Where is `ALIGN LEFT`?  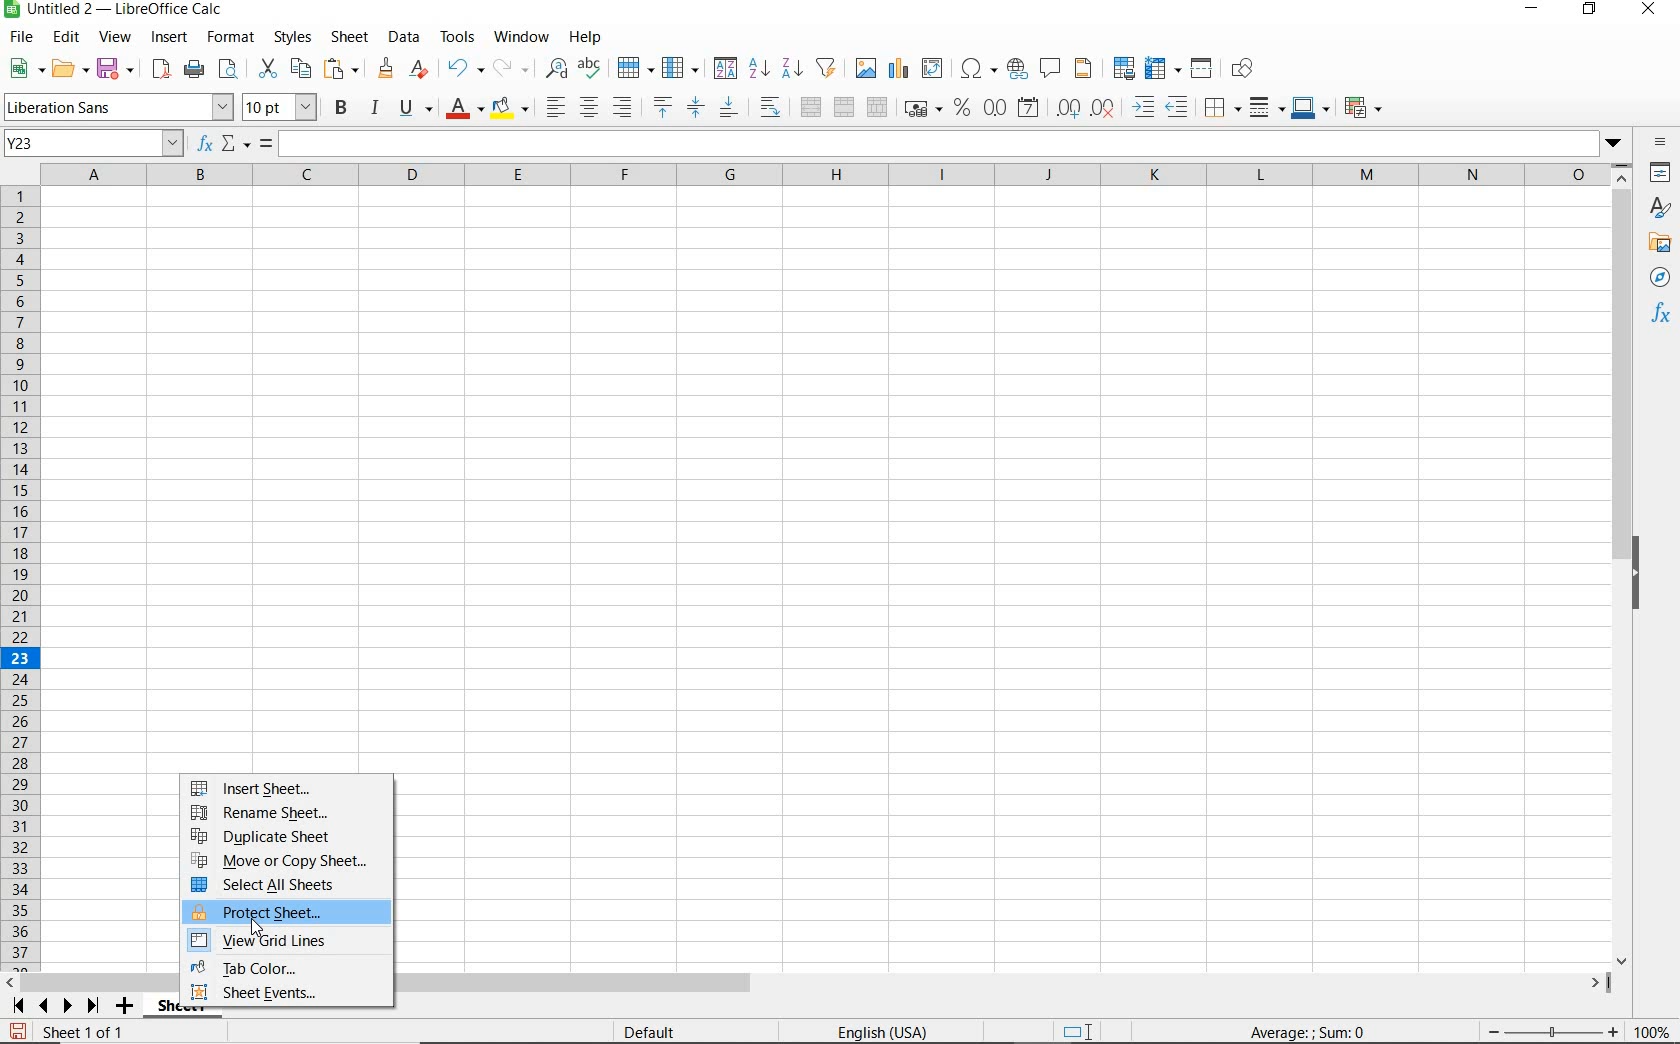 ALIGN LEFT is located at coordinates (556, 107).